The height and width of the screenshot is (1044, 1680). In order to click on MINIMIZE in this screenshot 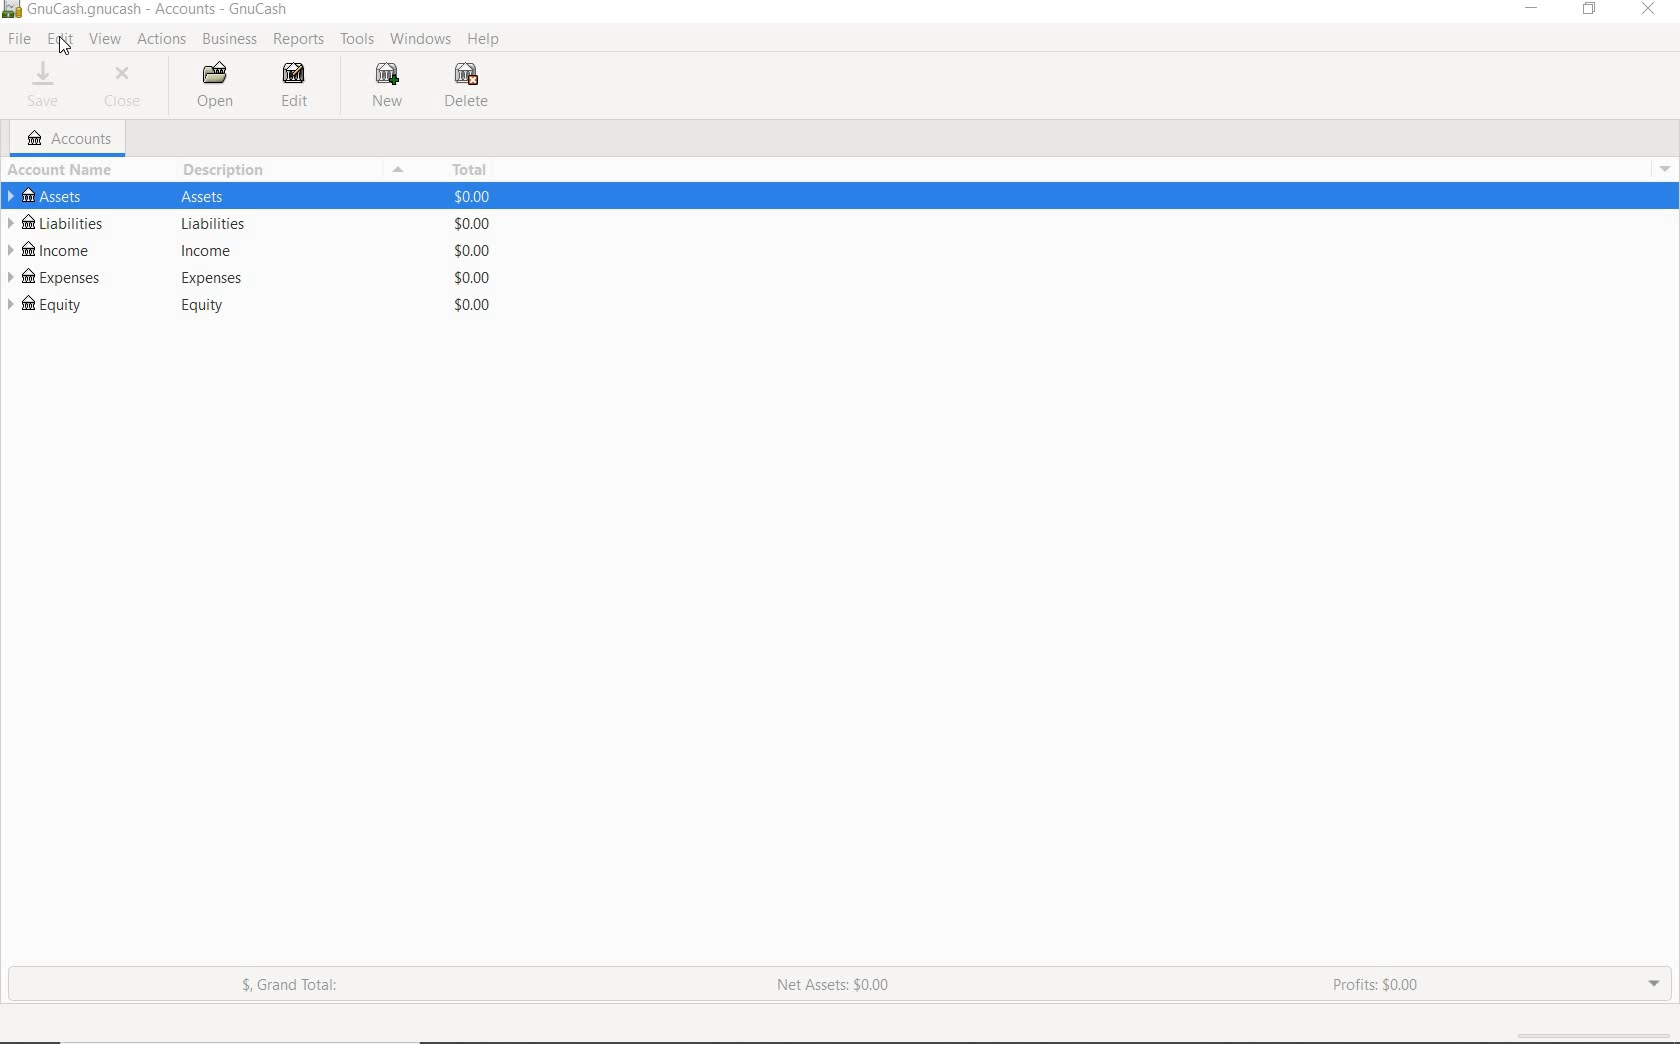, I will do `click(1534, 13)`.